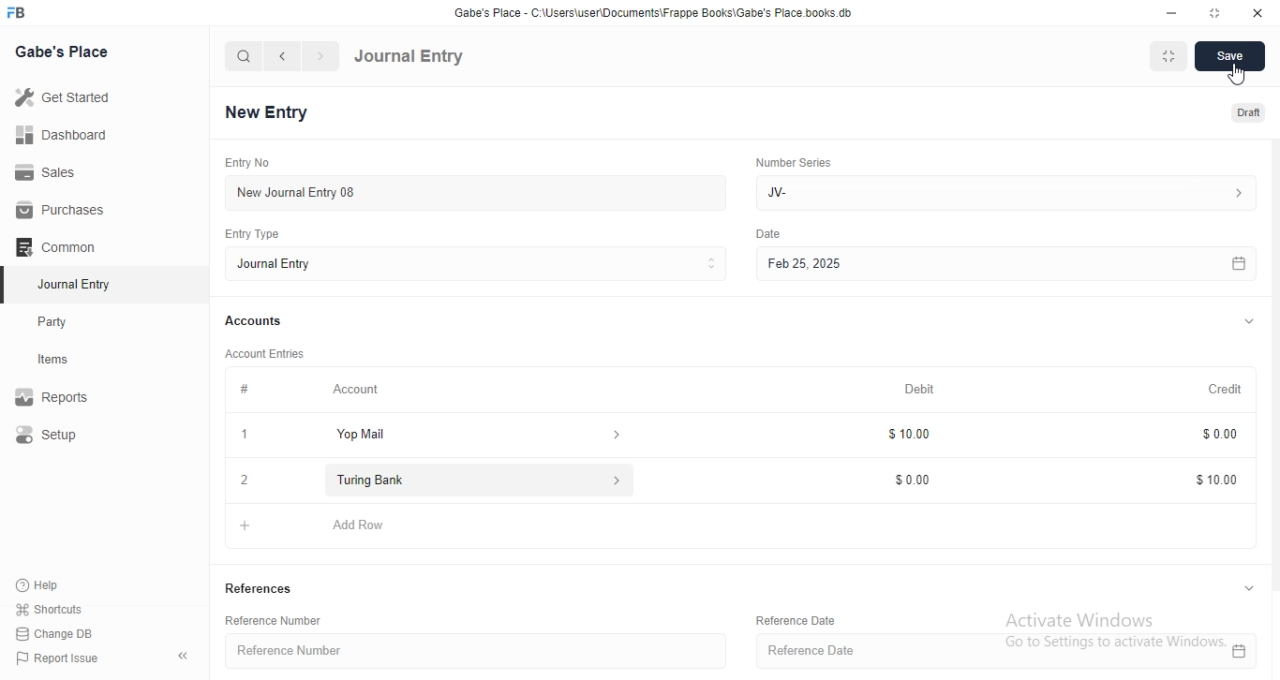  What do you see at coordinates (1256, 11) in the screenshot?
I see `close` at bounding box center [1256, 11].